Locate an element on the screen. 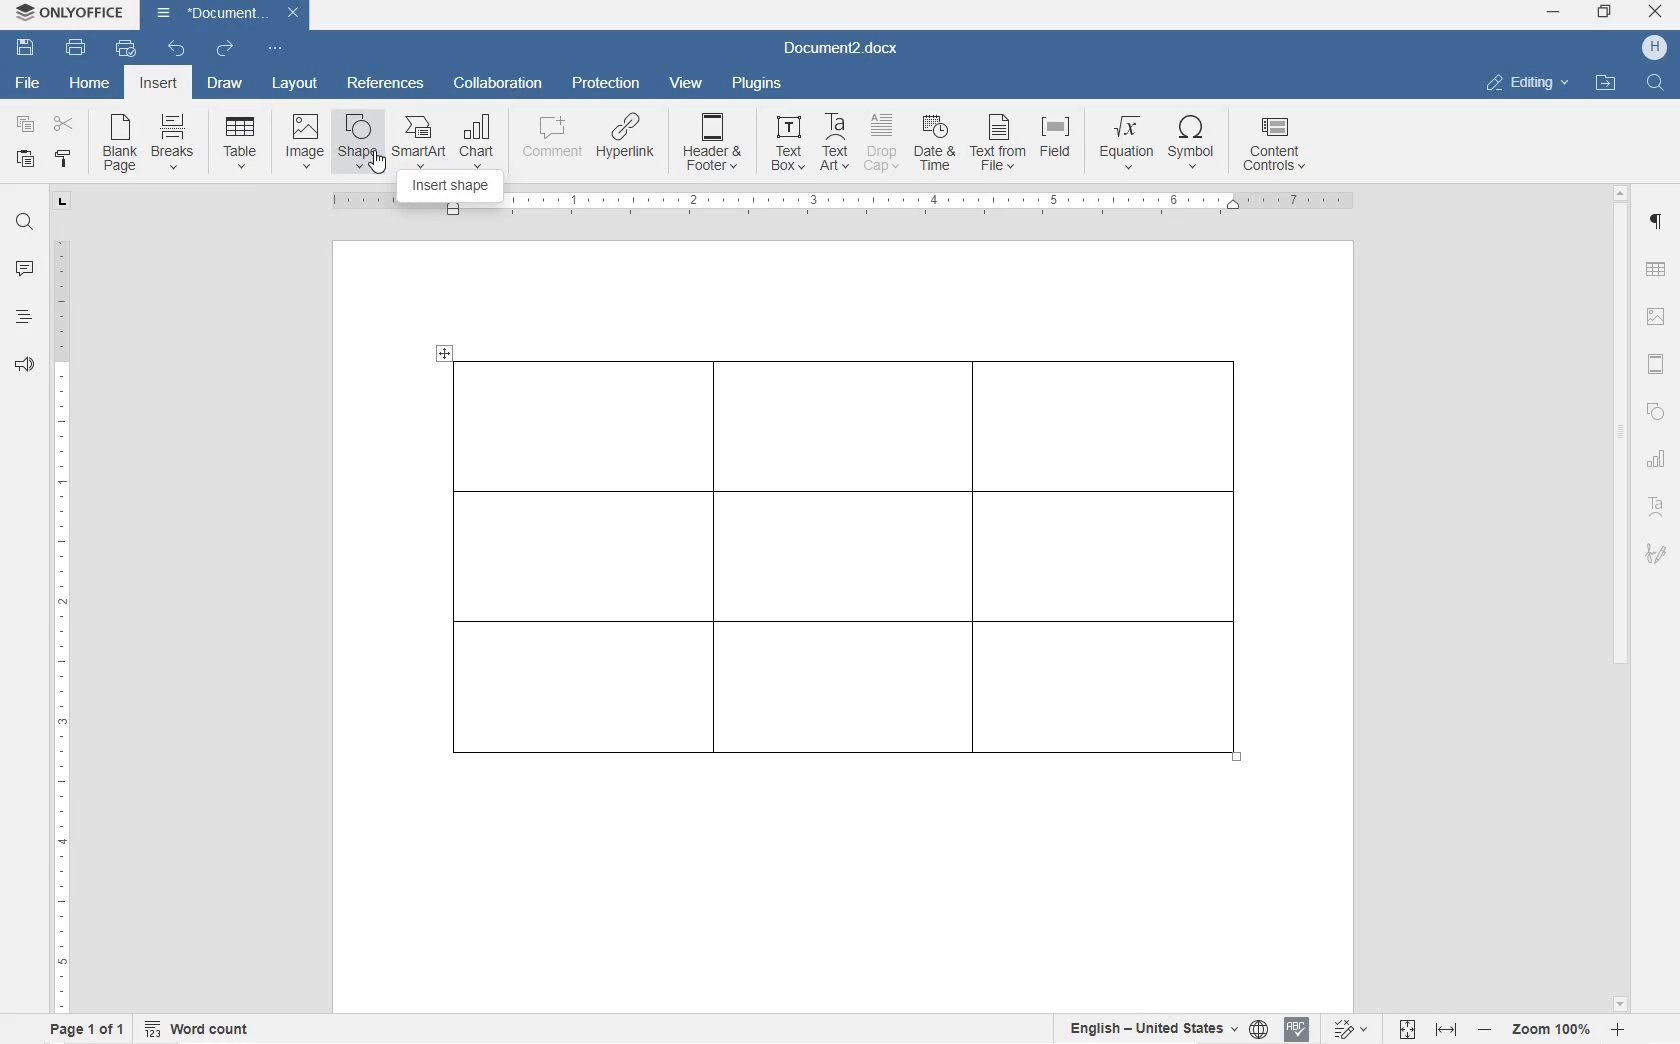  ONLYOFFICE is located at coordinates (73, 13).